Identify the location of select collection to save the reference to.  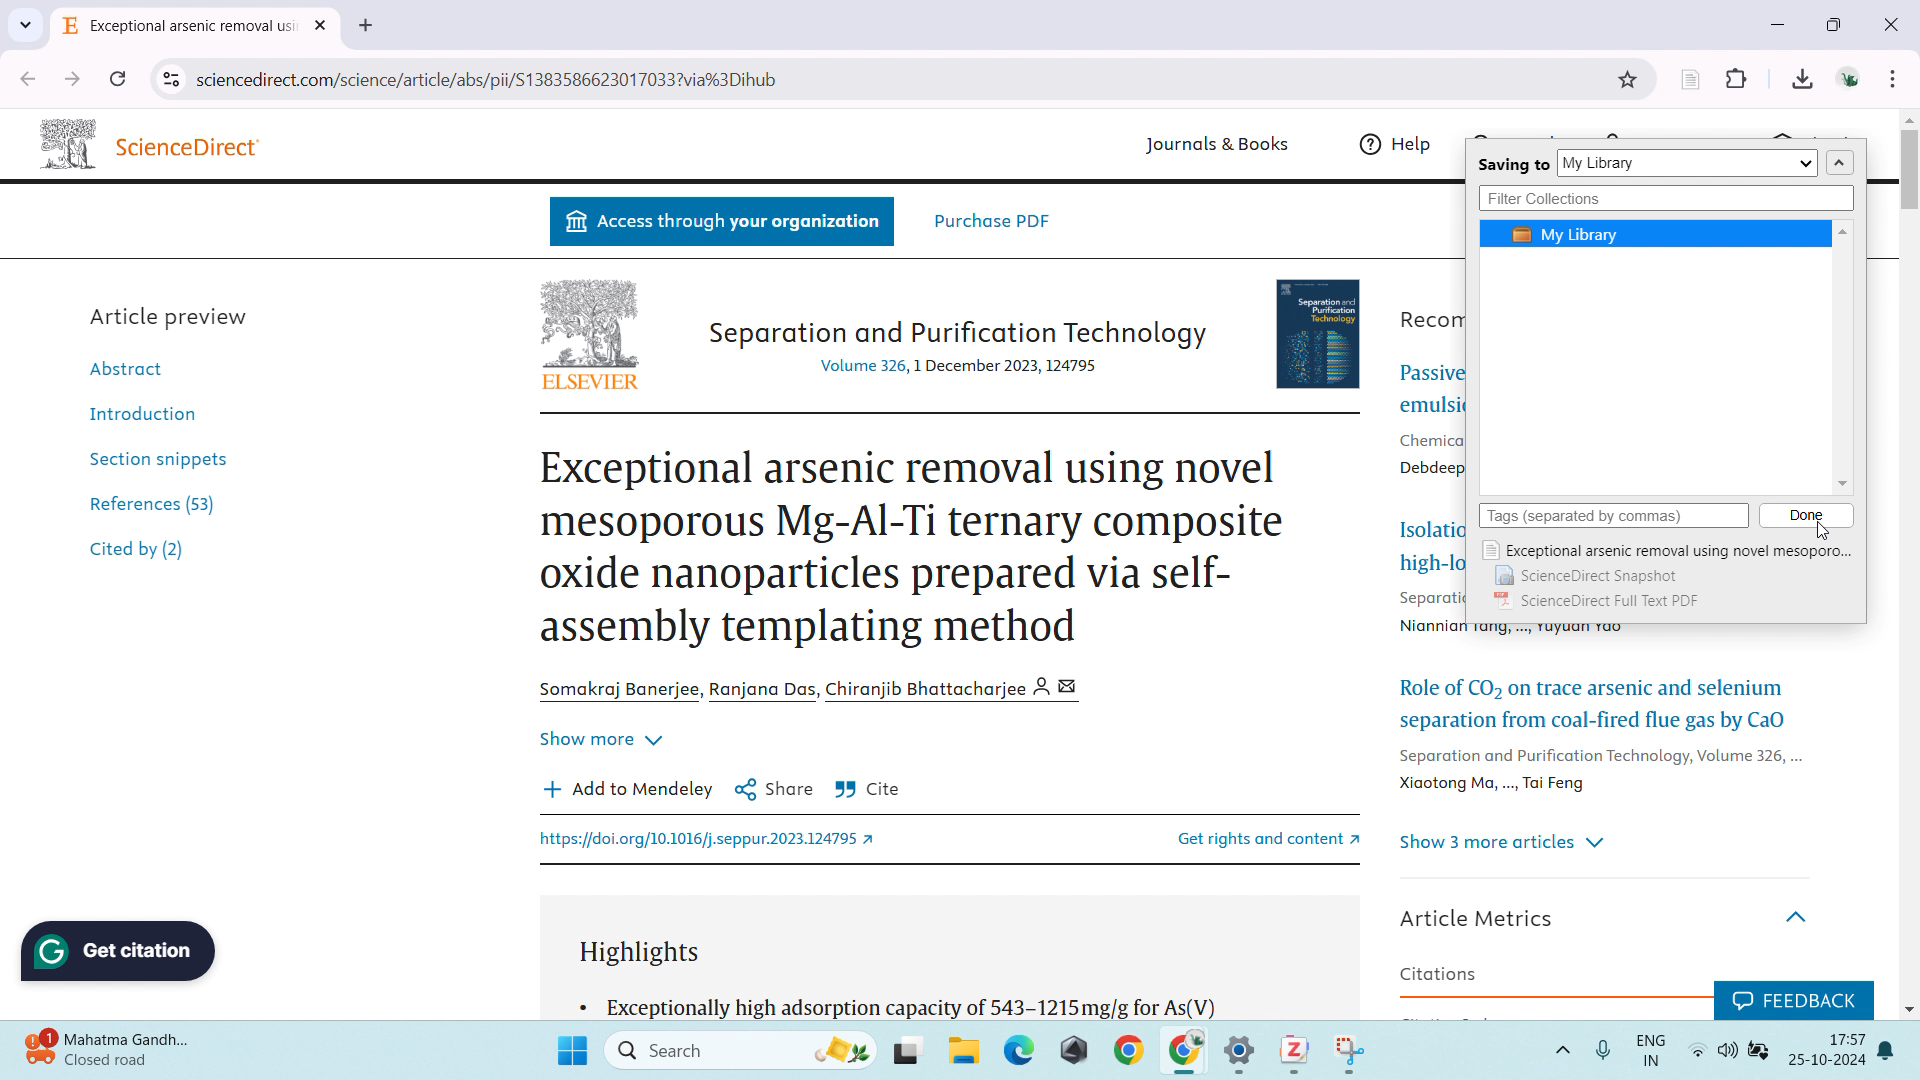
(1688, 164).